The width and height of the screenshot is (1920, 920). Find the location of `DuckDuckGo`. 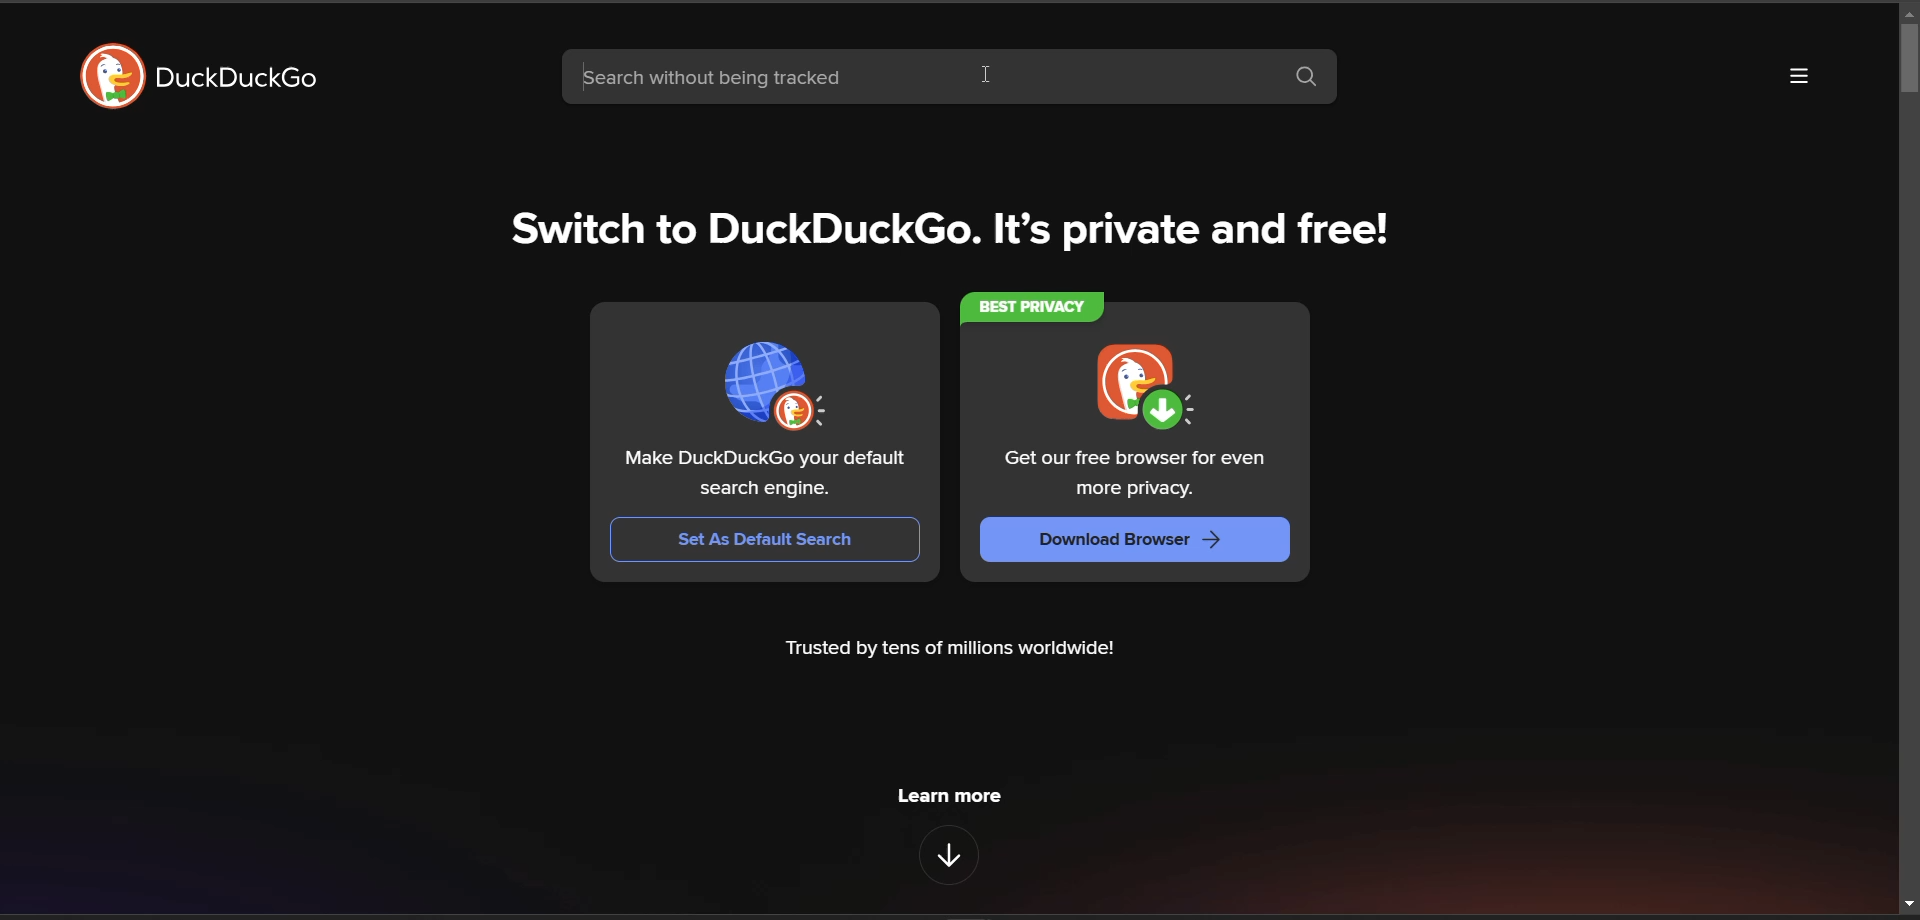

DuckDuckGo is located at coordinates (239, 80).